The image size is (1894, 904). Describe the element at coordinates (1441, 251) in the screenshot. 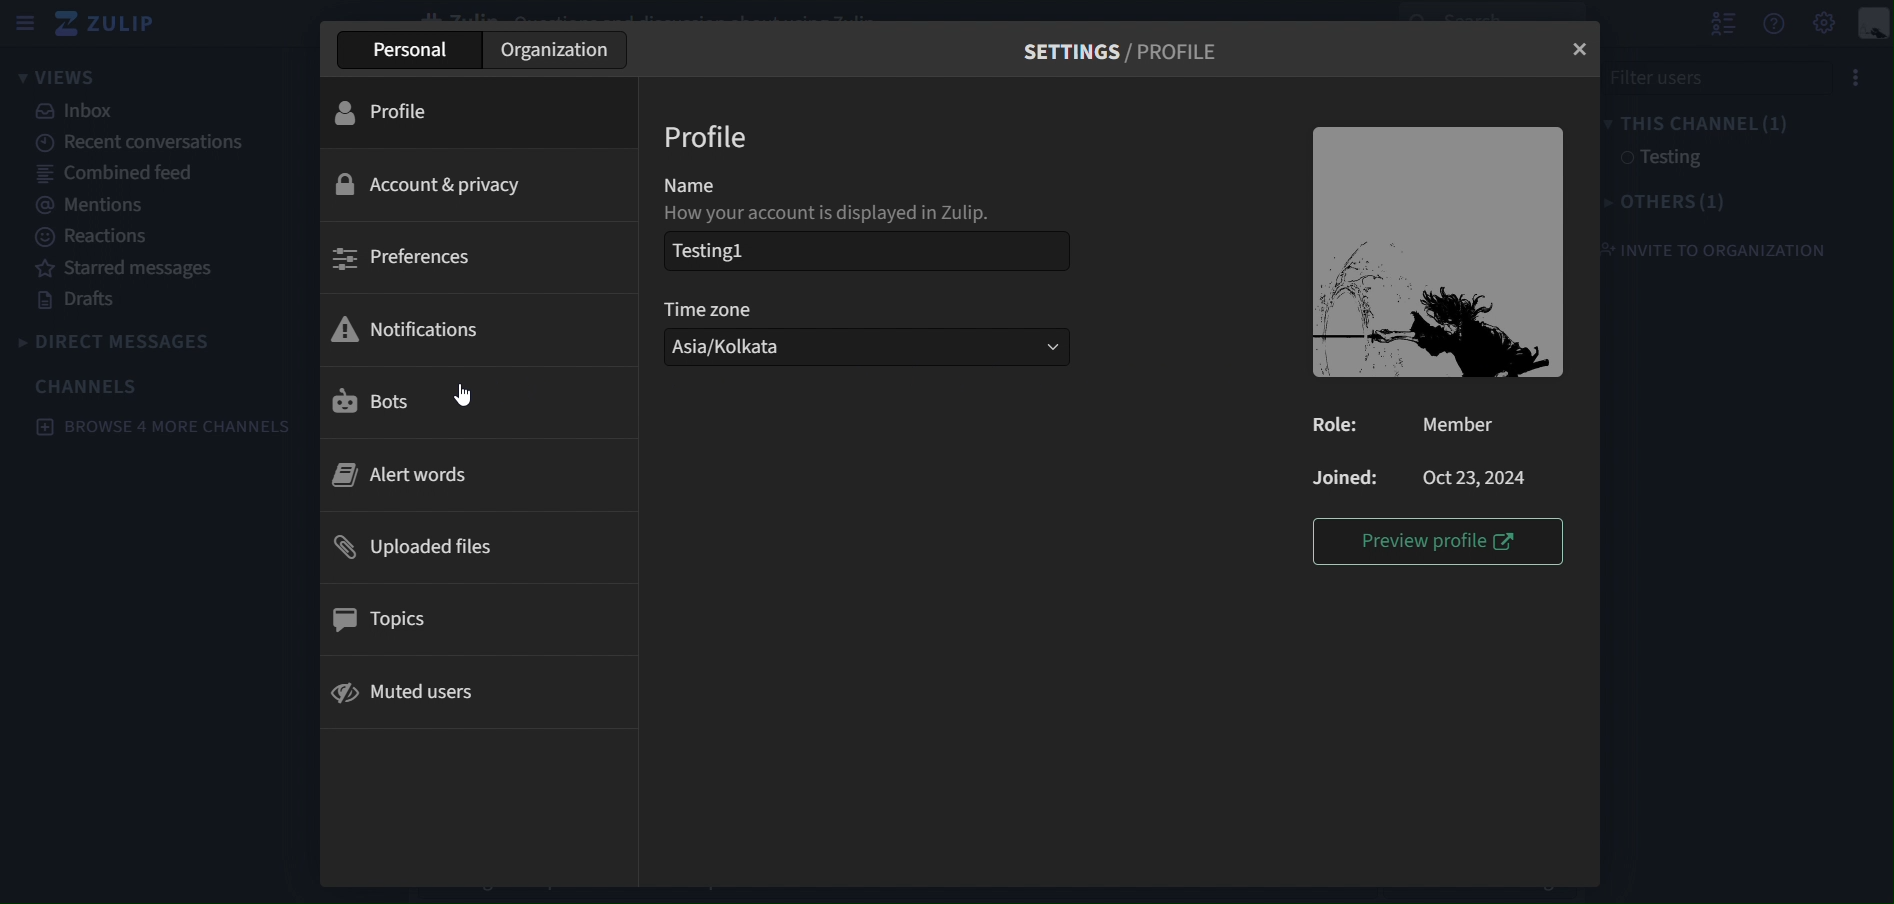

I see `image` at that location.